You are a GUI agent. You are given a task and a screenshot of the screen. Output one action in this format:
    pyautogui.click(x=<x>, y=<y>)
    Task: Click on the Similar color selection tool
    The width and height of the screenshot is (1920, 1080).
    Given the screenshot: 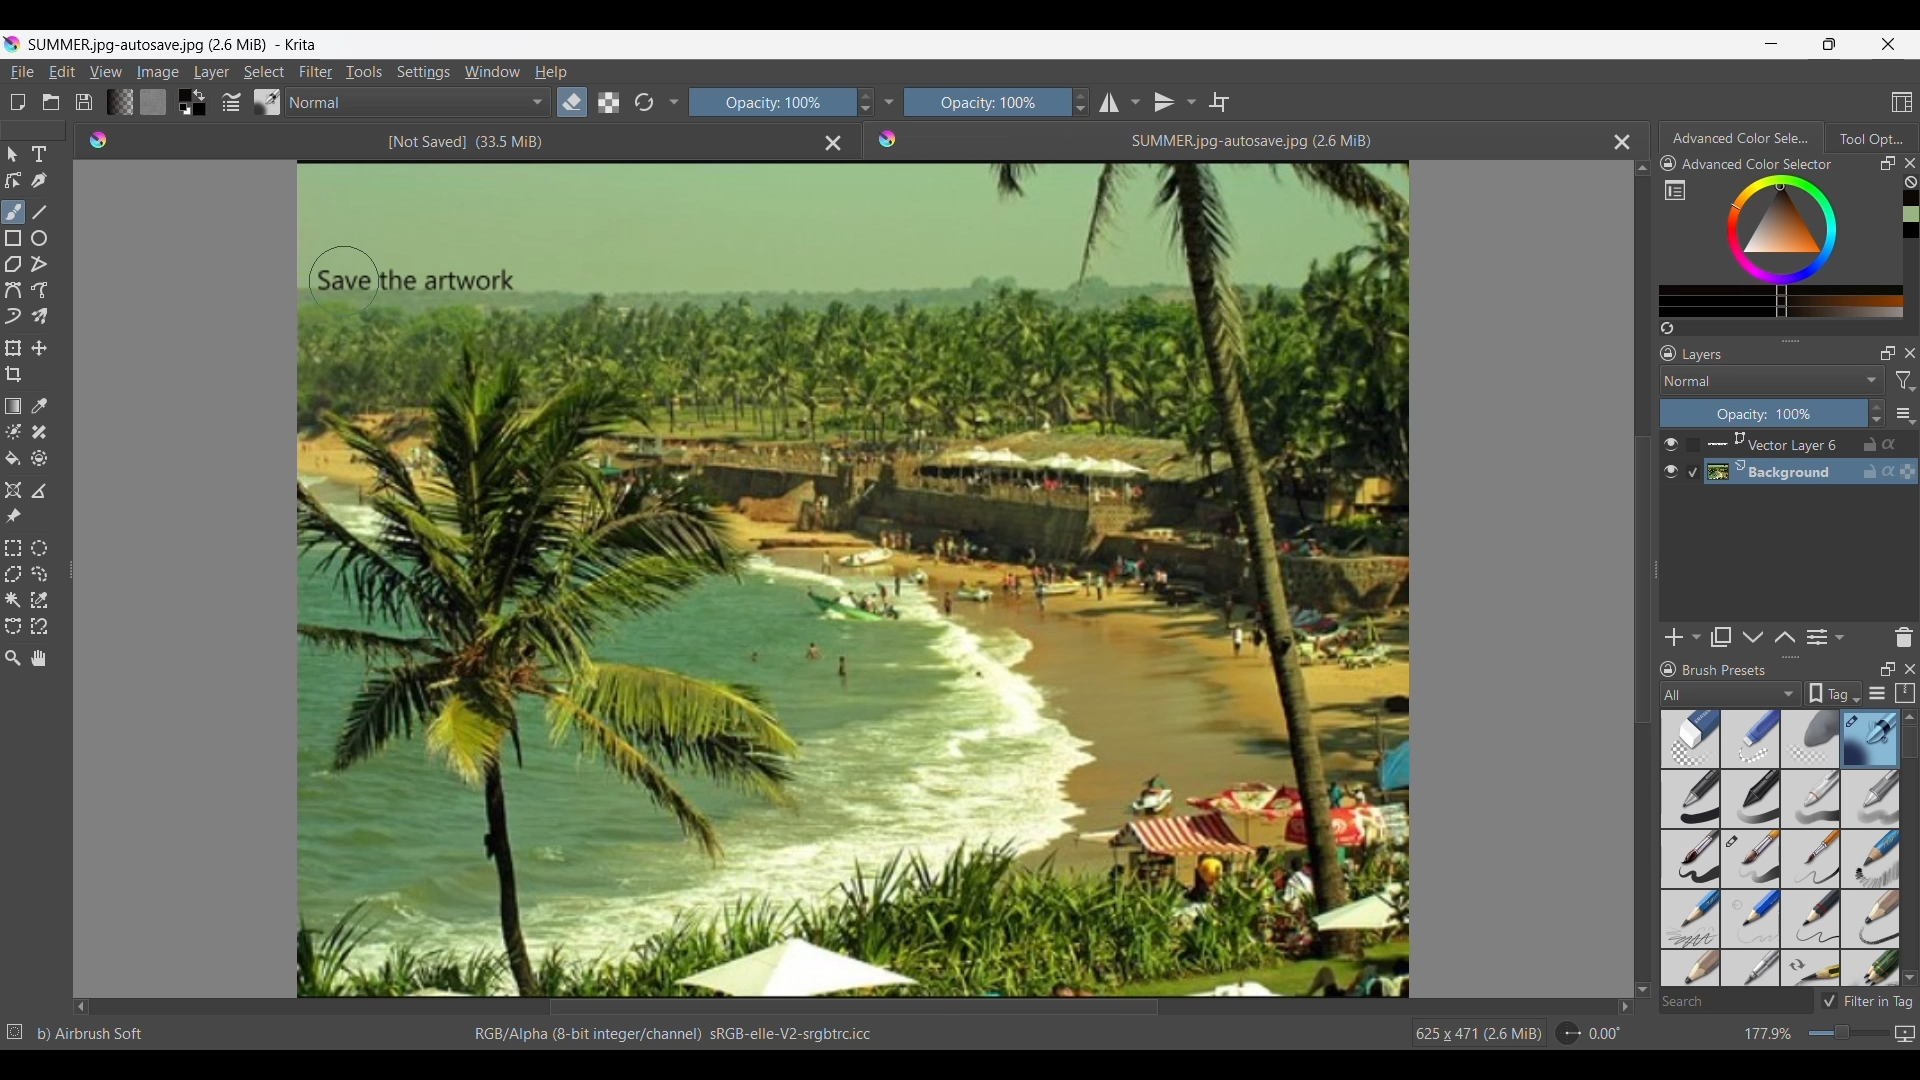 What is the action you would take?
    pyautogui.click(x=39, y=600)
    